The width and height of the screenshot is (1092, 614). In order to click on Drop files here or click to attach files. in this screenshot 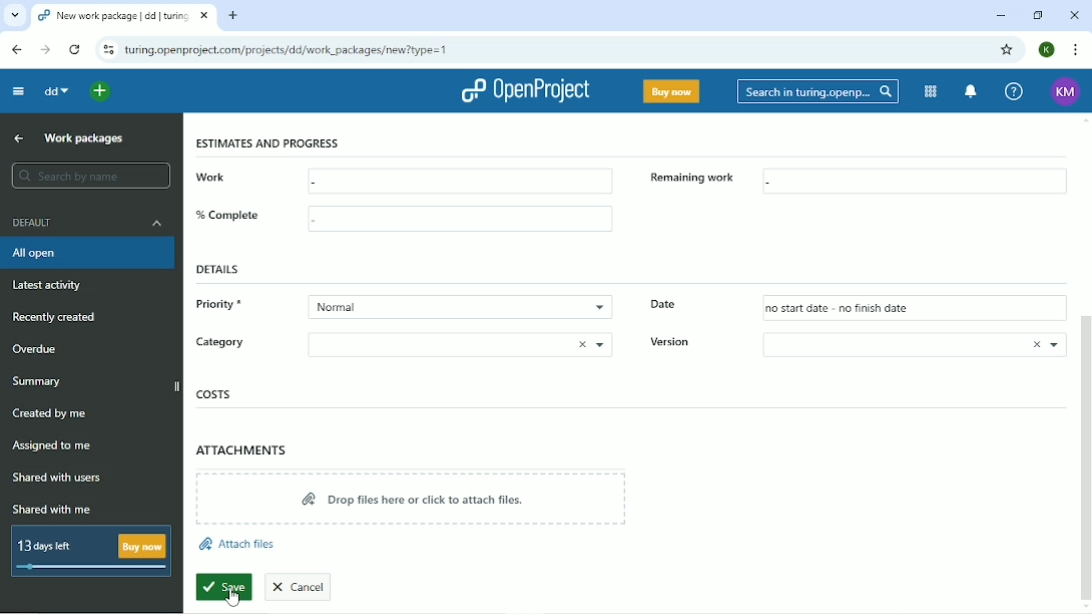, I will do `click(409, 497)`.